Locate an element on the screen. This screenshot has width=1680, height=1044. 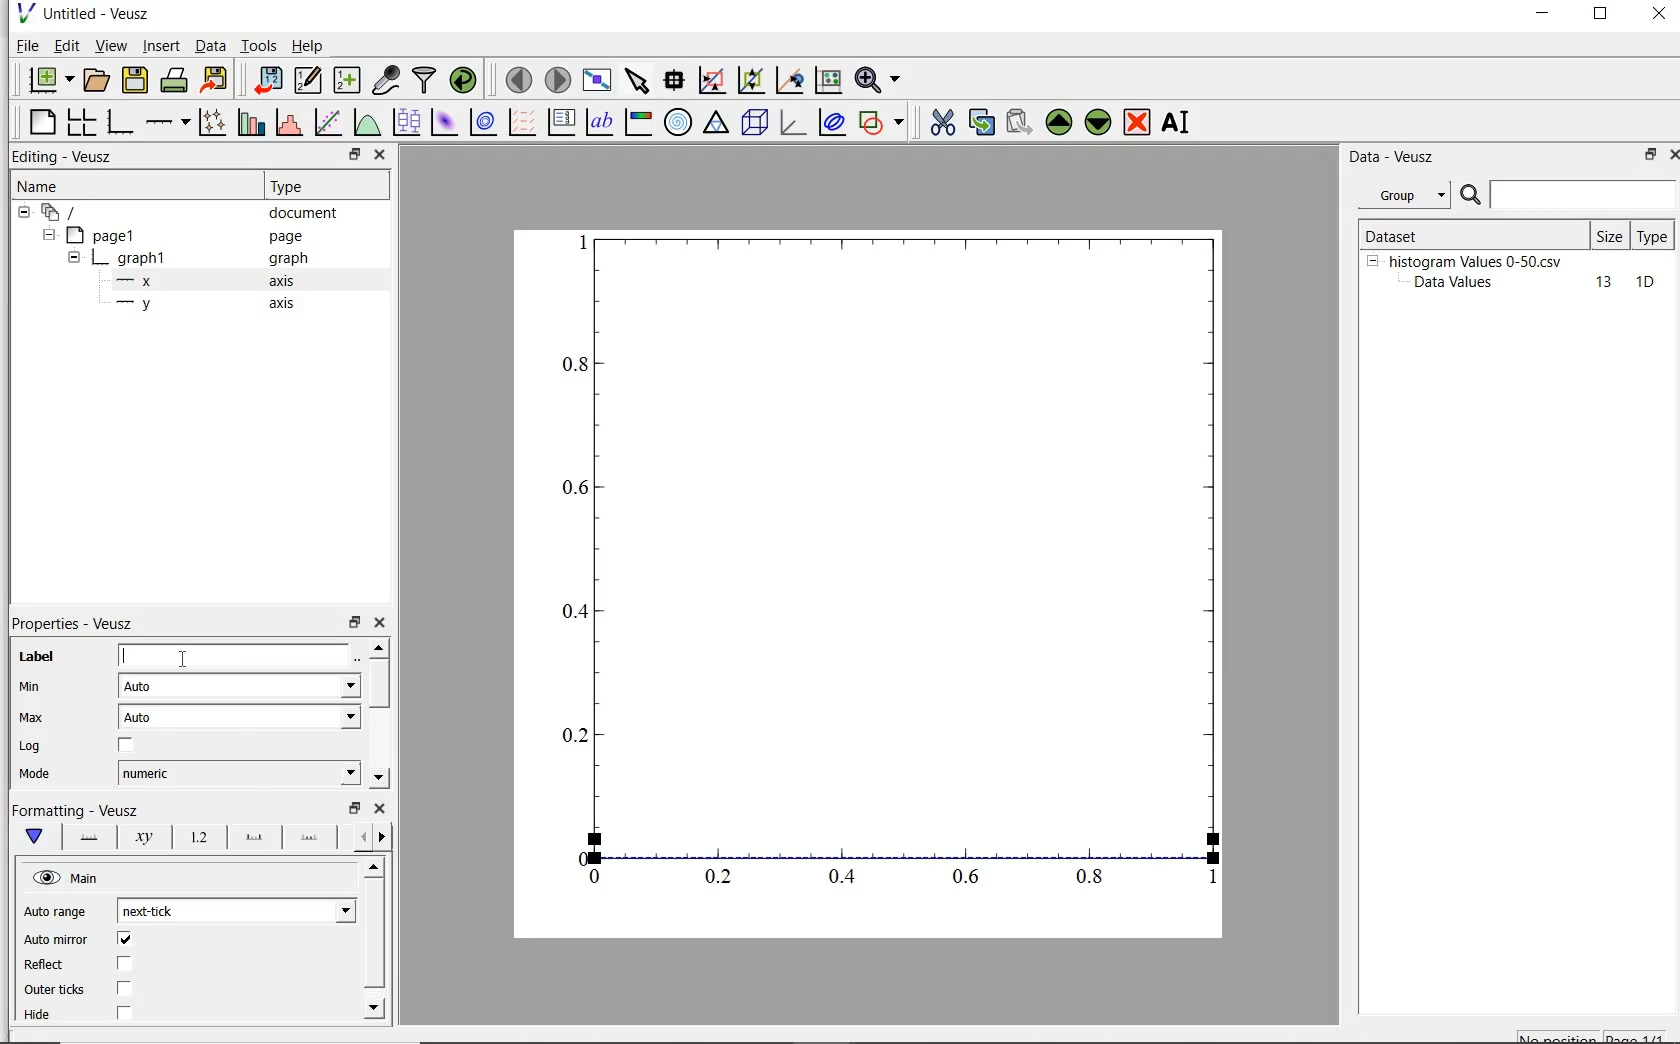
plot covariance ellipse is located at coordinates (832, 125).